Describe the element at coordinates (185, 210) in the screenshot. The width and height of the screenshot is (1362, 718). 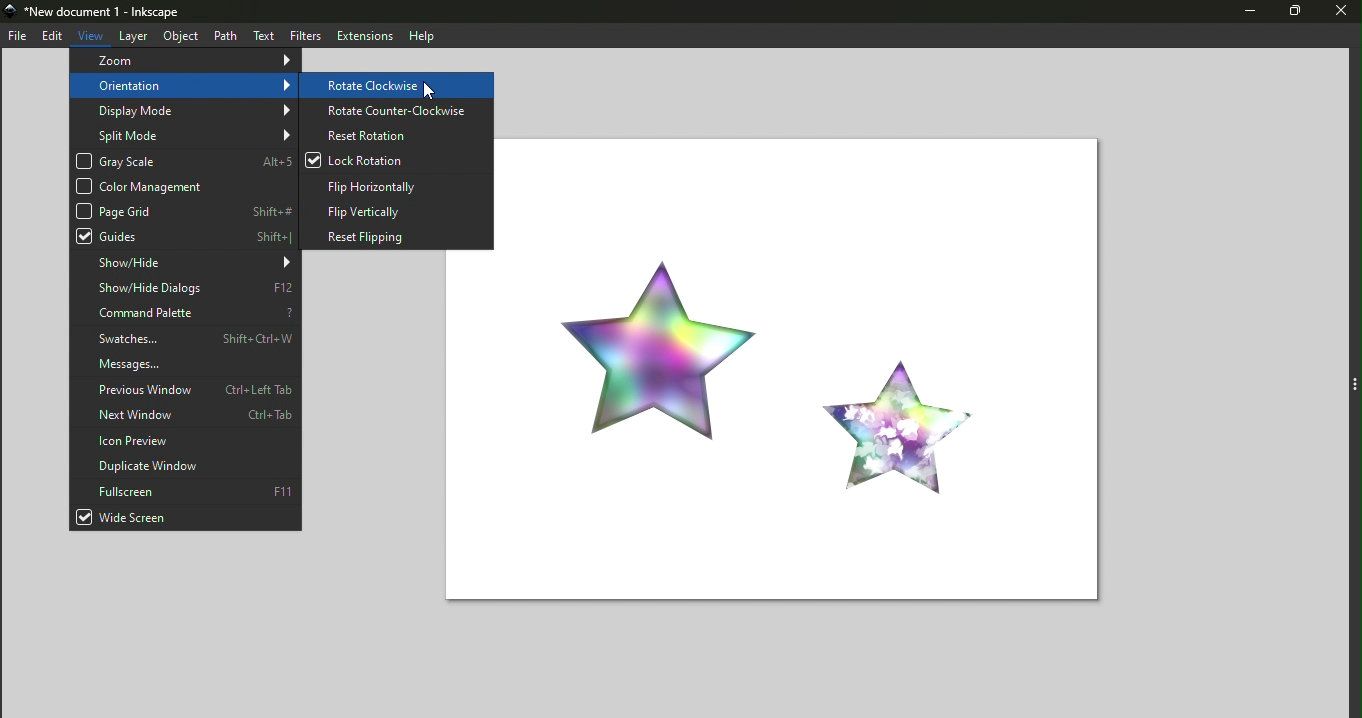
I see `Page Grid` at that location.